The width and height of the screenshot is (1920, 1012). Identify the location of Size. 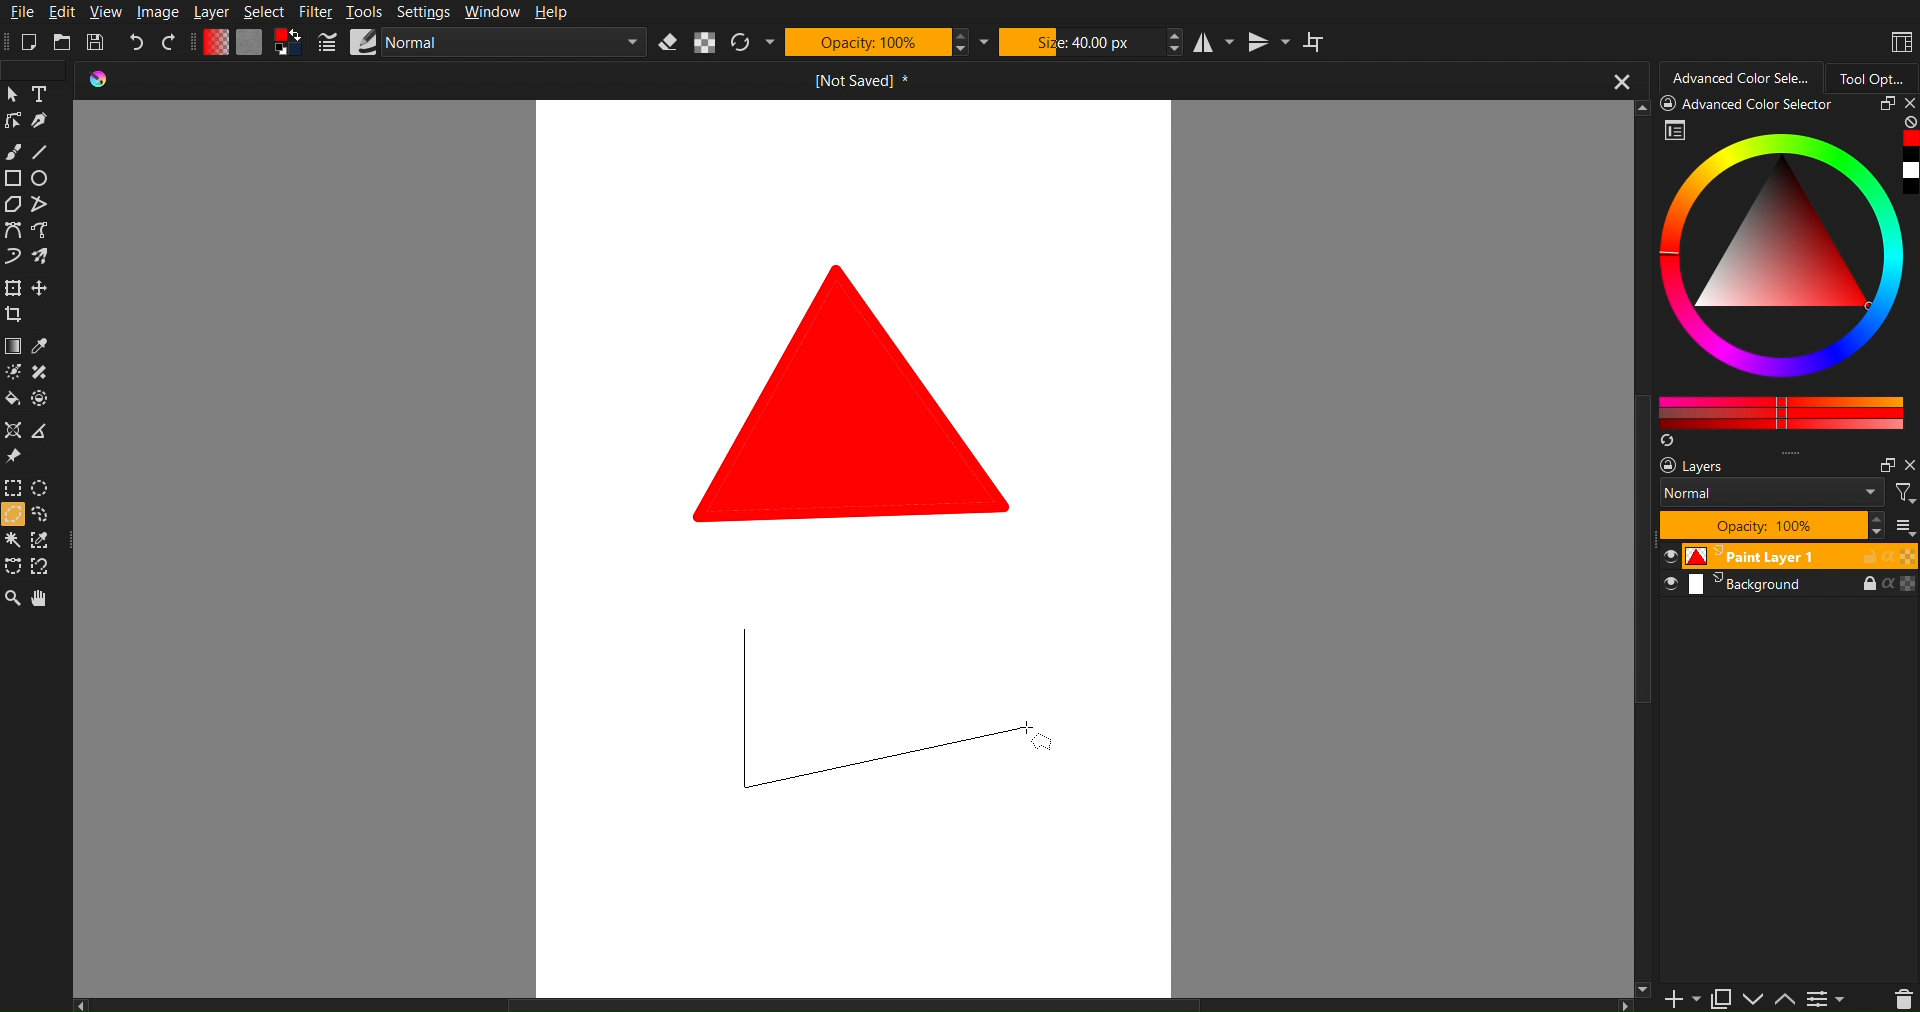
(1082, 42).